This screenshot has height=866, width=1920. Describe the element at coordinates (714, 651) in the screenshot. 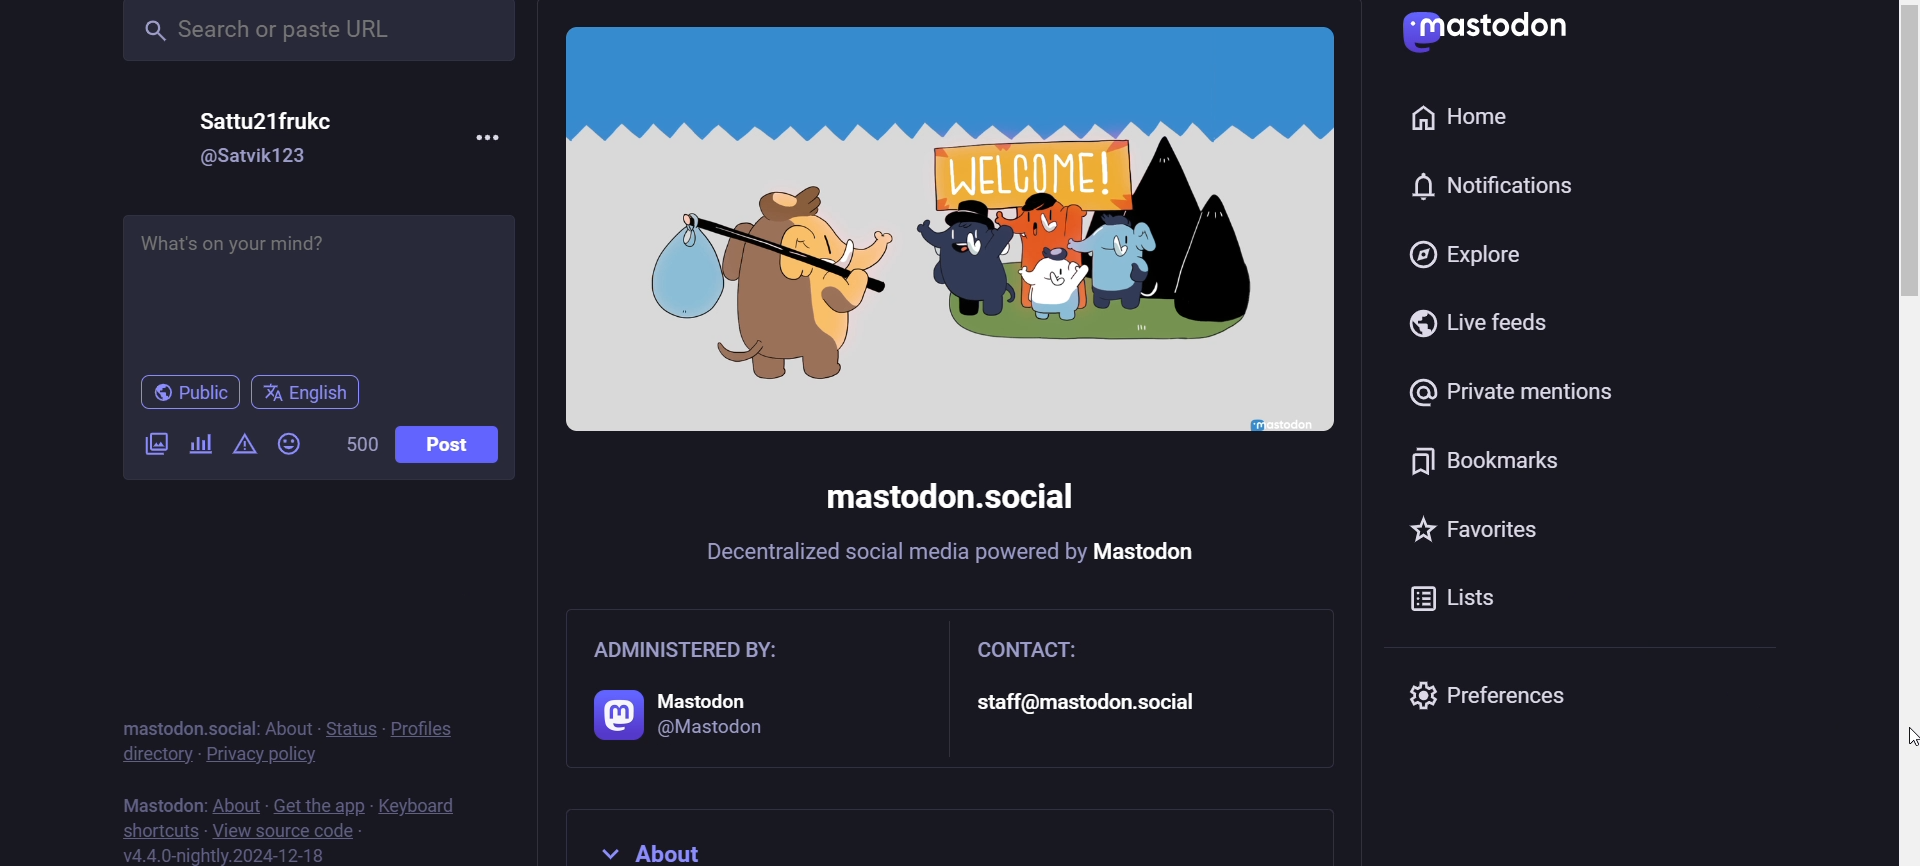

I see `administered by` at that location.